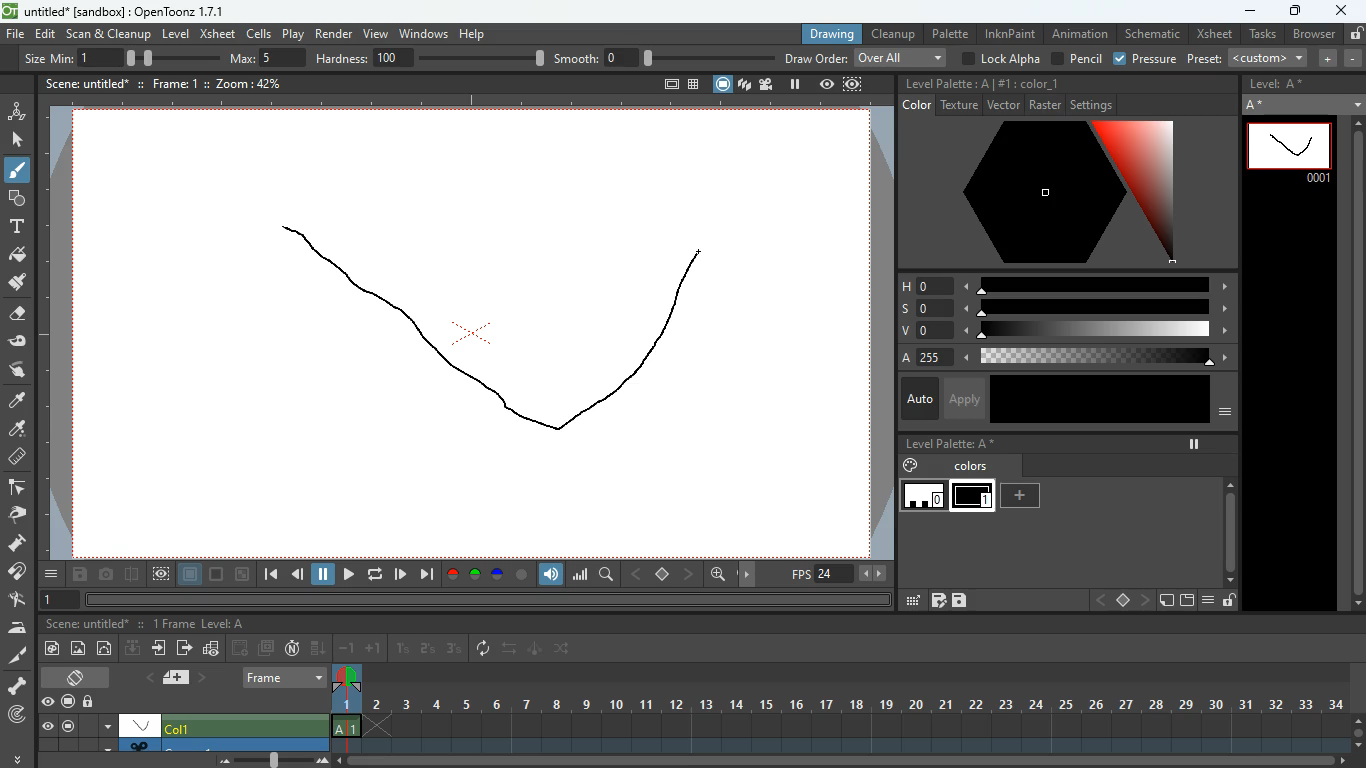 The height and width of the screenshot is (768, 1366). What do you see at coordinates (82, 576) in the screenshot?
I see `save` at bounding box center [82, 576].